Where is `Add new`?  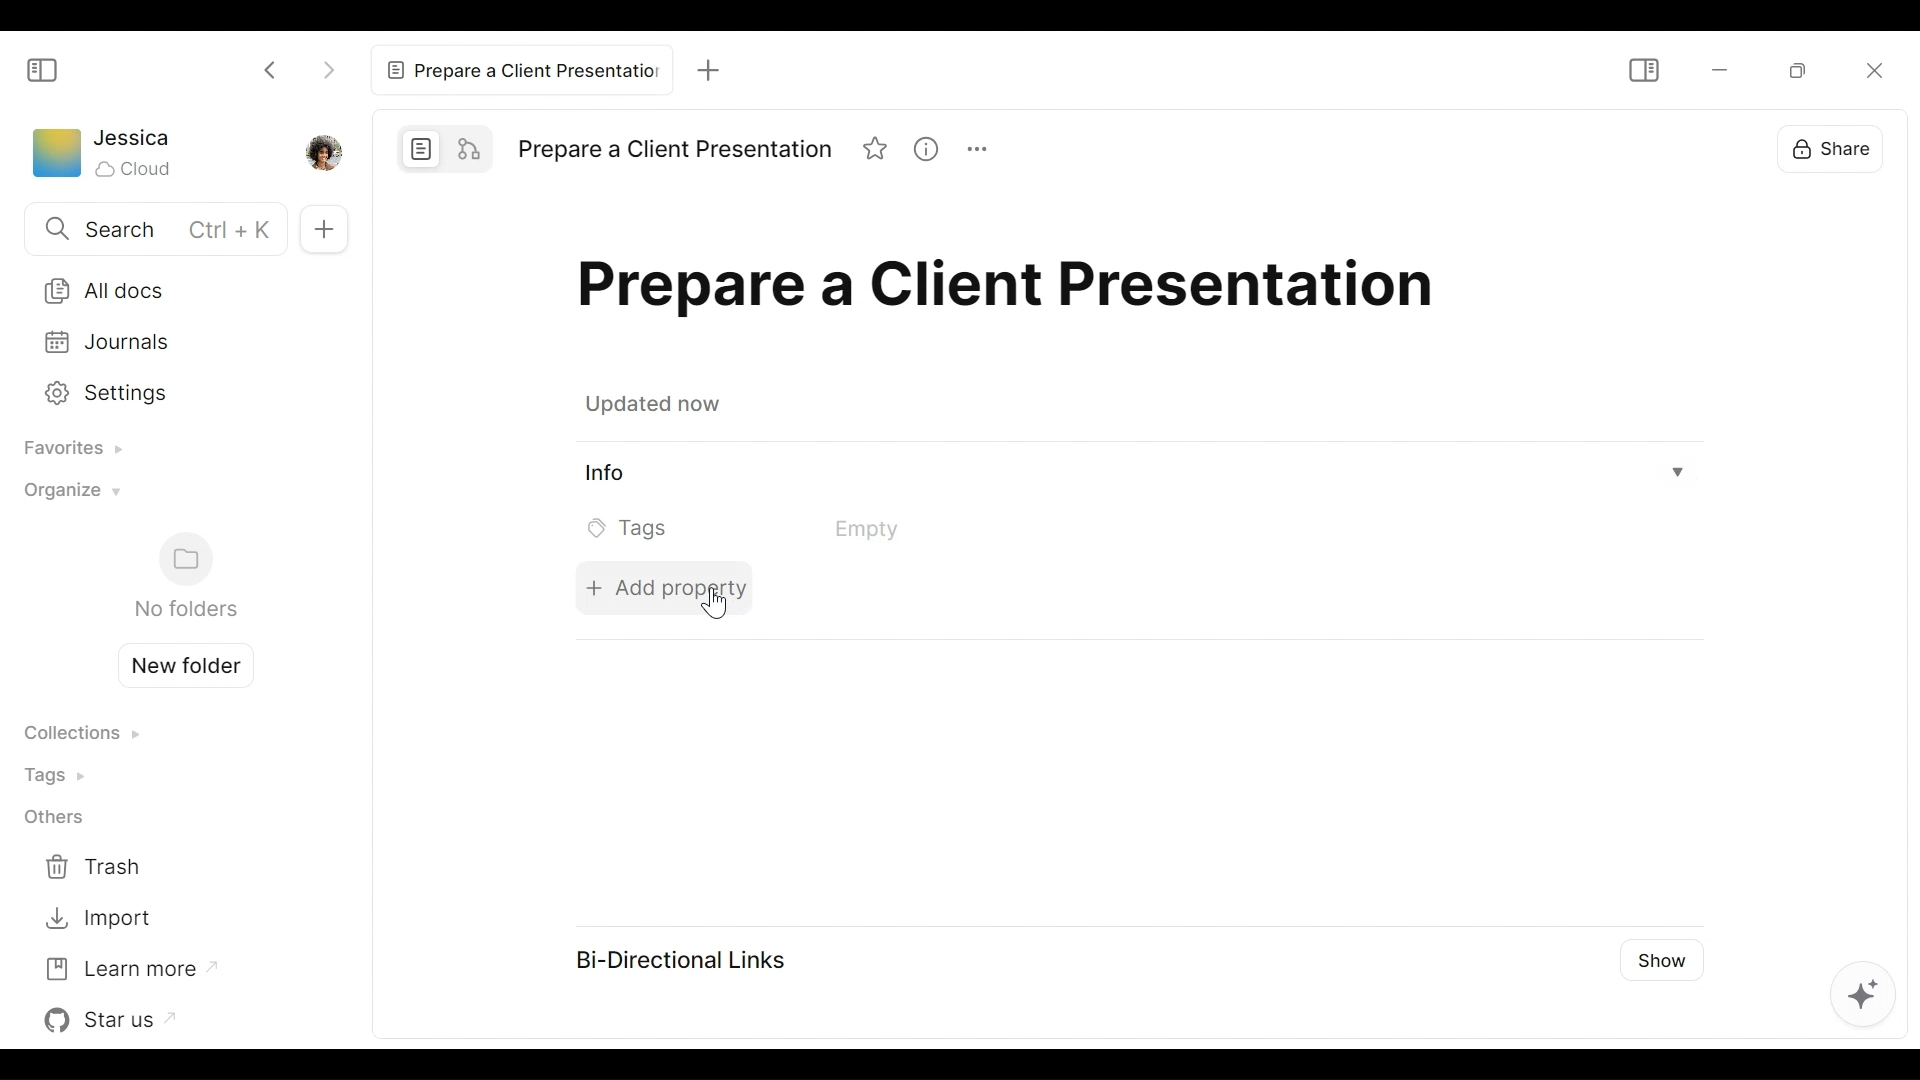 Add new is located at coordinates (321, 228).